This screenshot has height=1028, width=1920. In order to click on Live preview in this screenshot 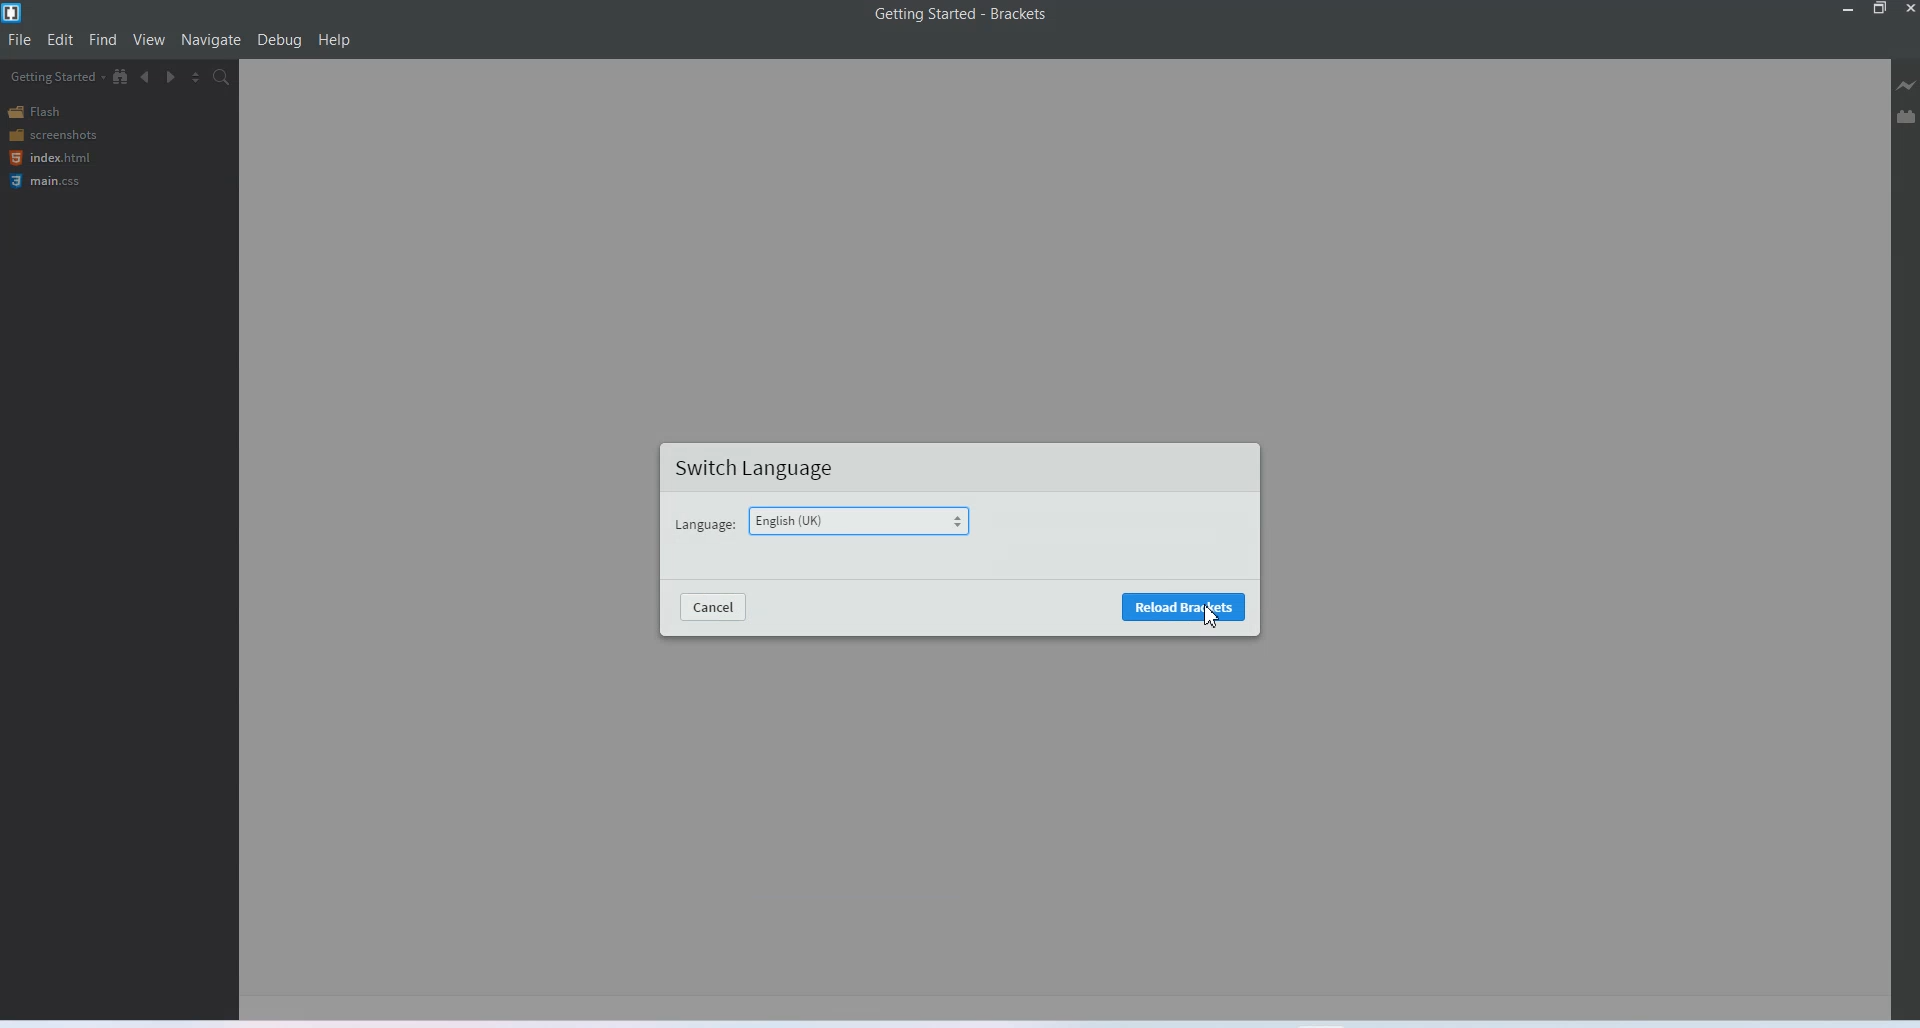, I will do `click(1907, 85)`.